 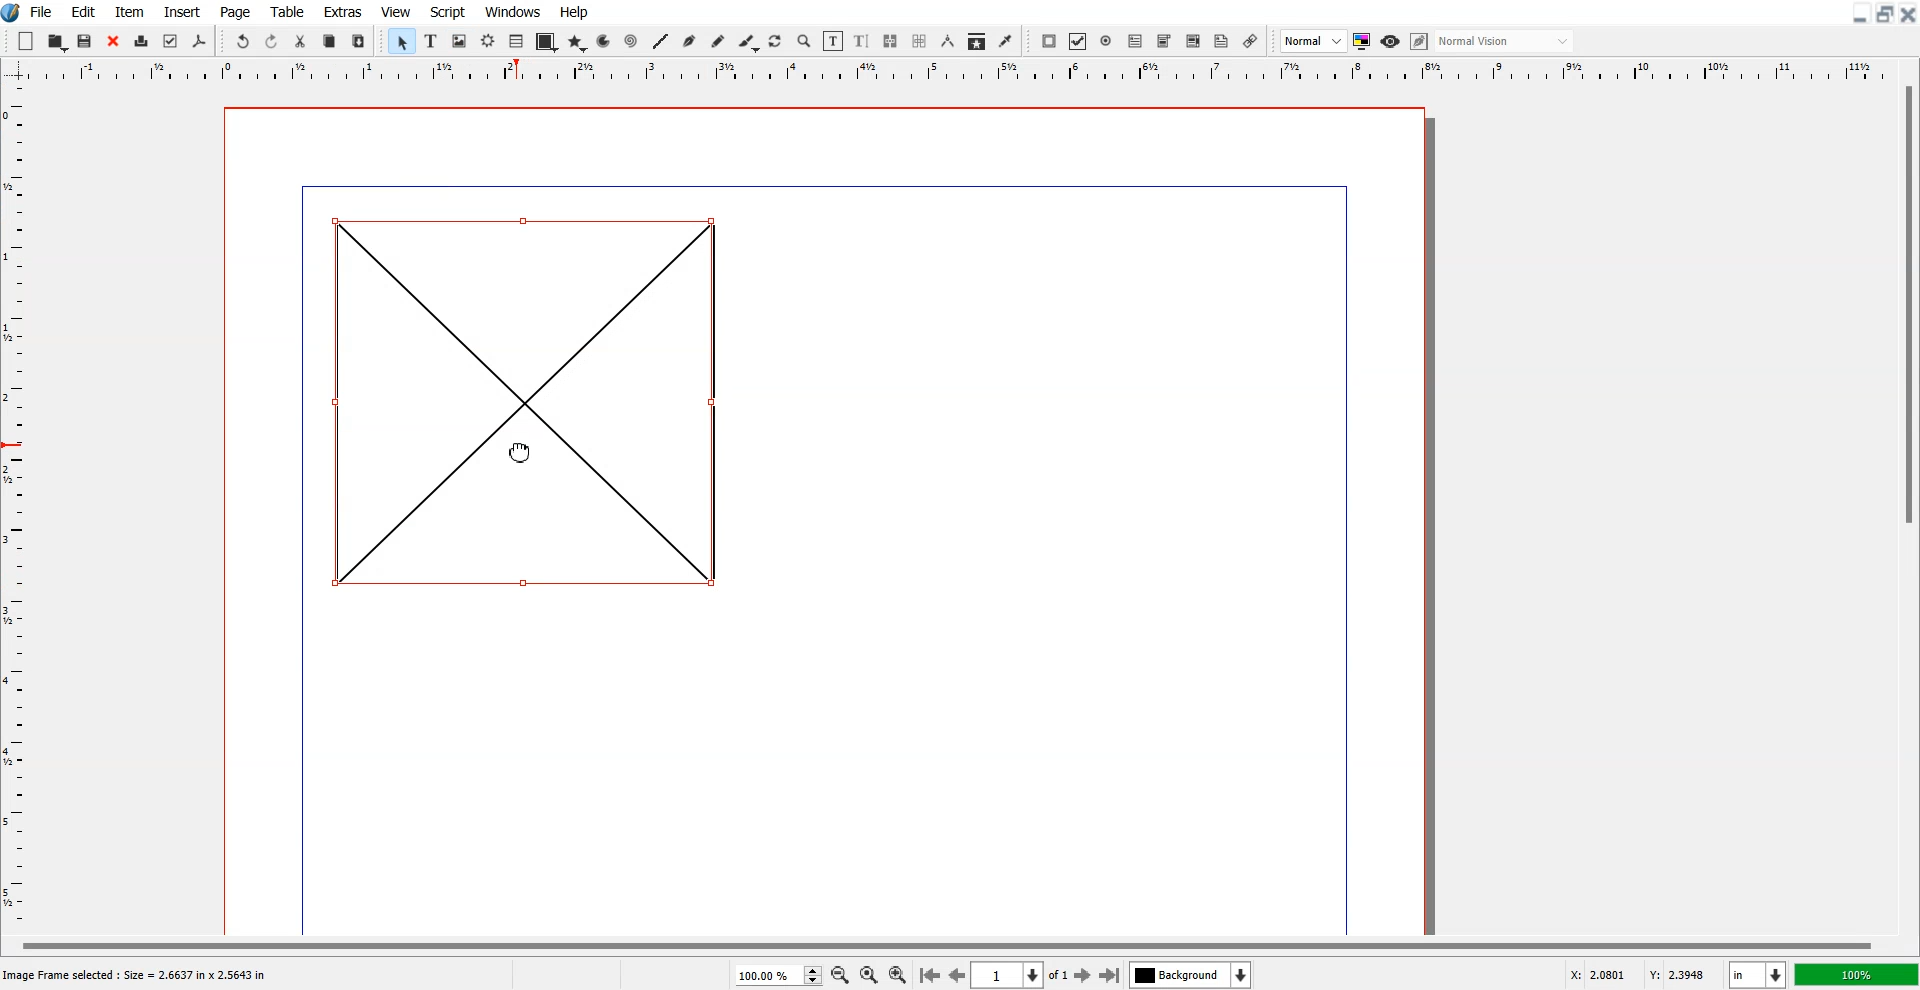 What do you see at coordinates (1420, 41) in the screenshot?
I see `Edit in preview mode` at bounding box center [1420, 41].